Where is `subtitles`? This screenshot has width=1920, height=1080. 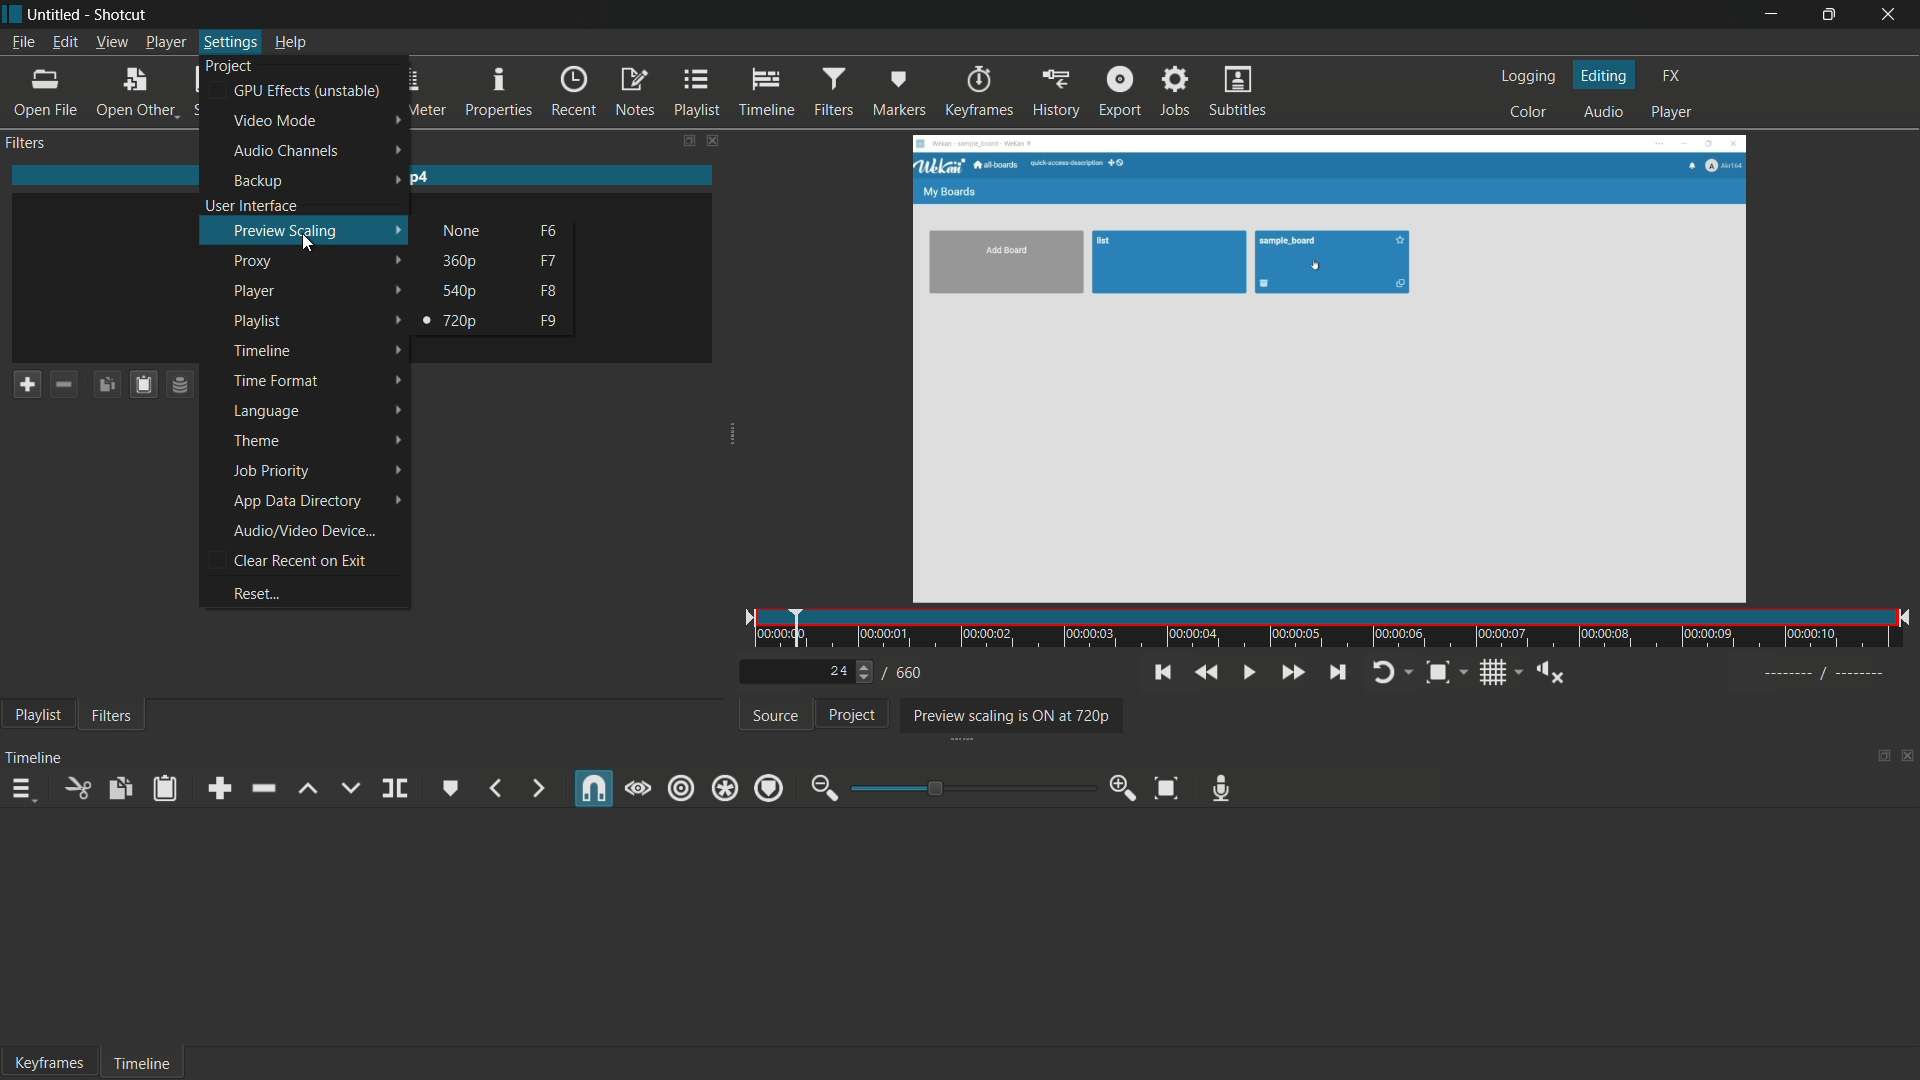
subtitles is located at coordinates (1238, 93).